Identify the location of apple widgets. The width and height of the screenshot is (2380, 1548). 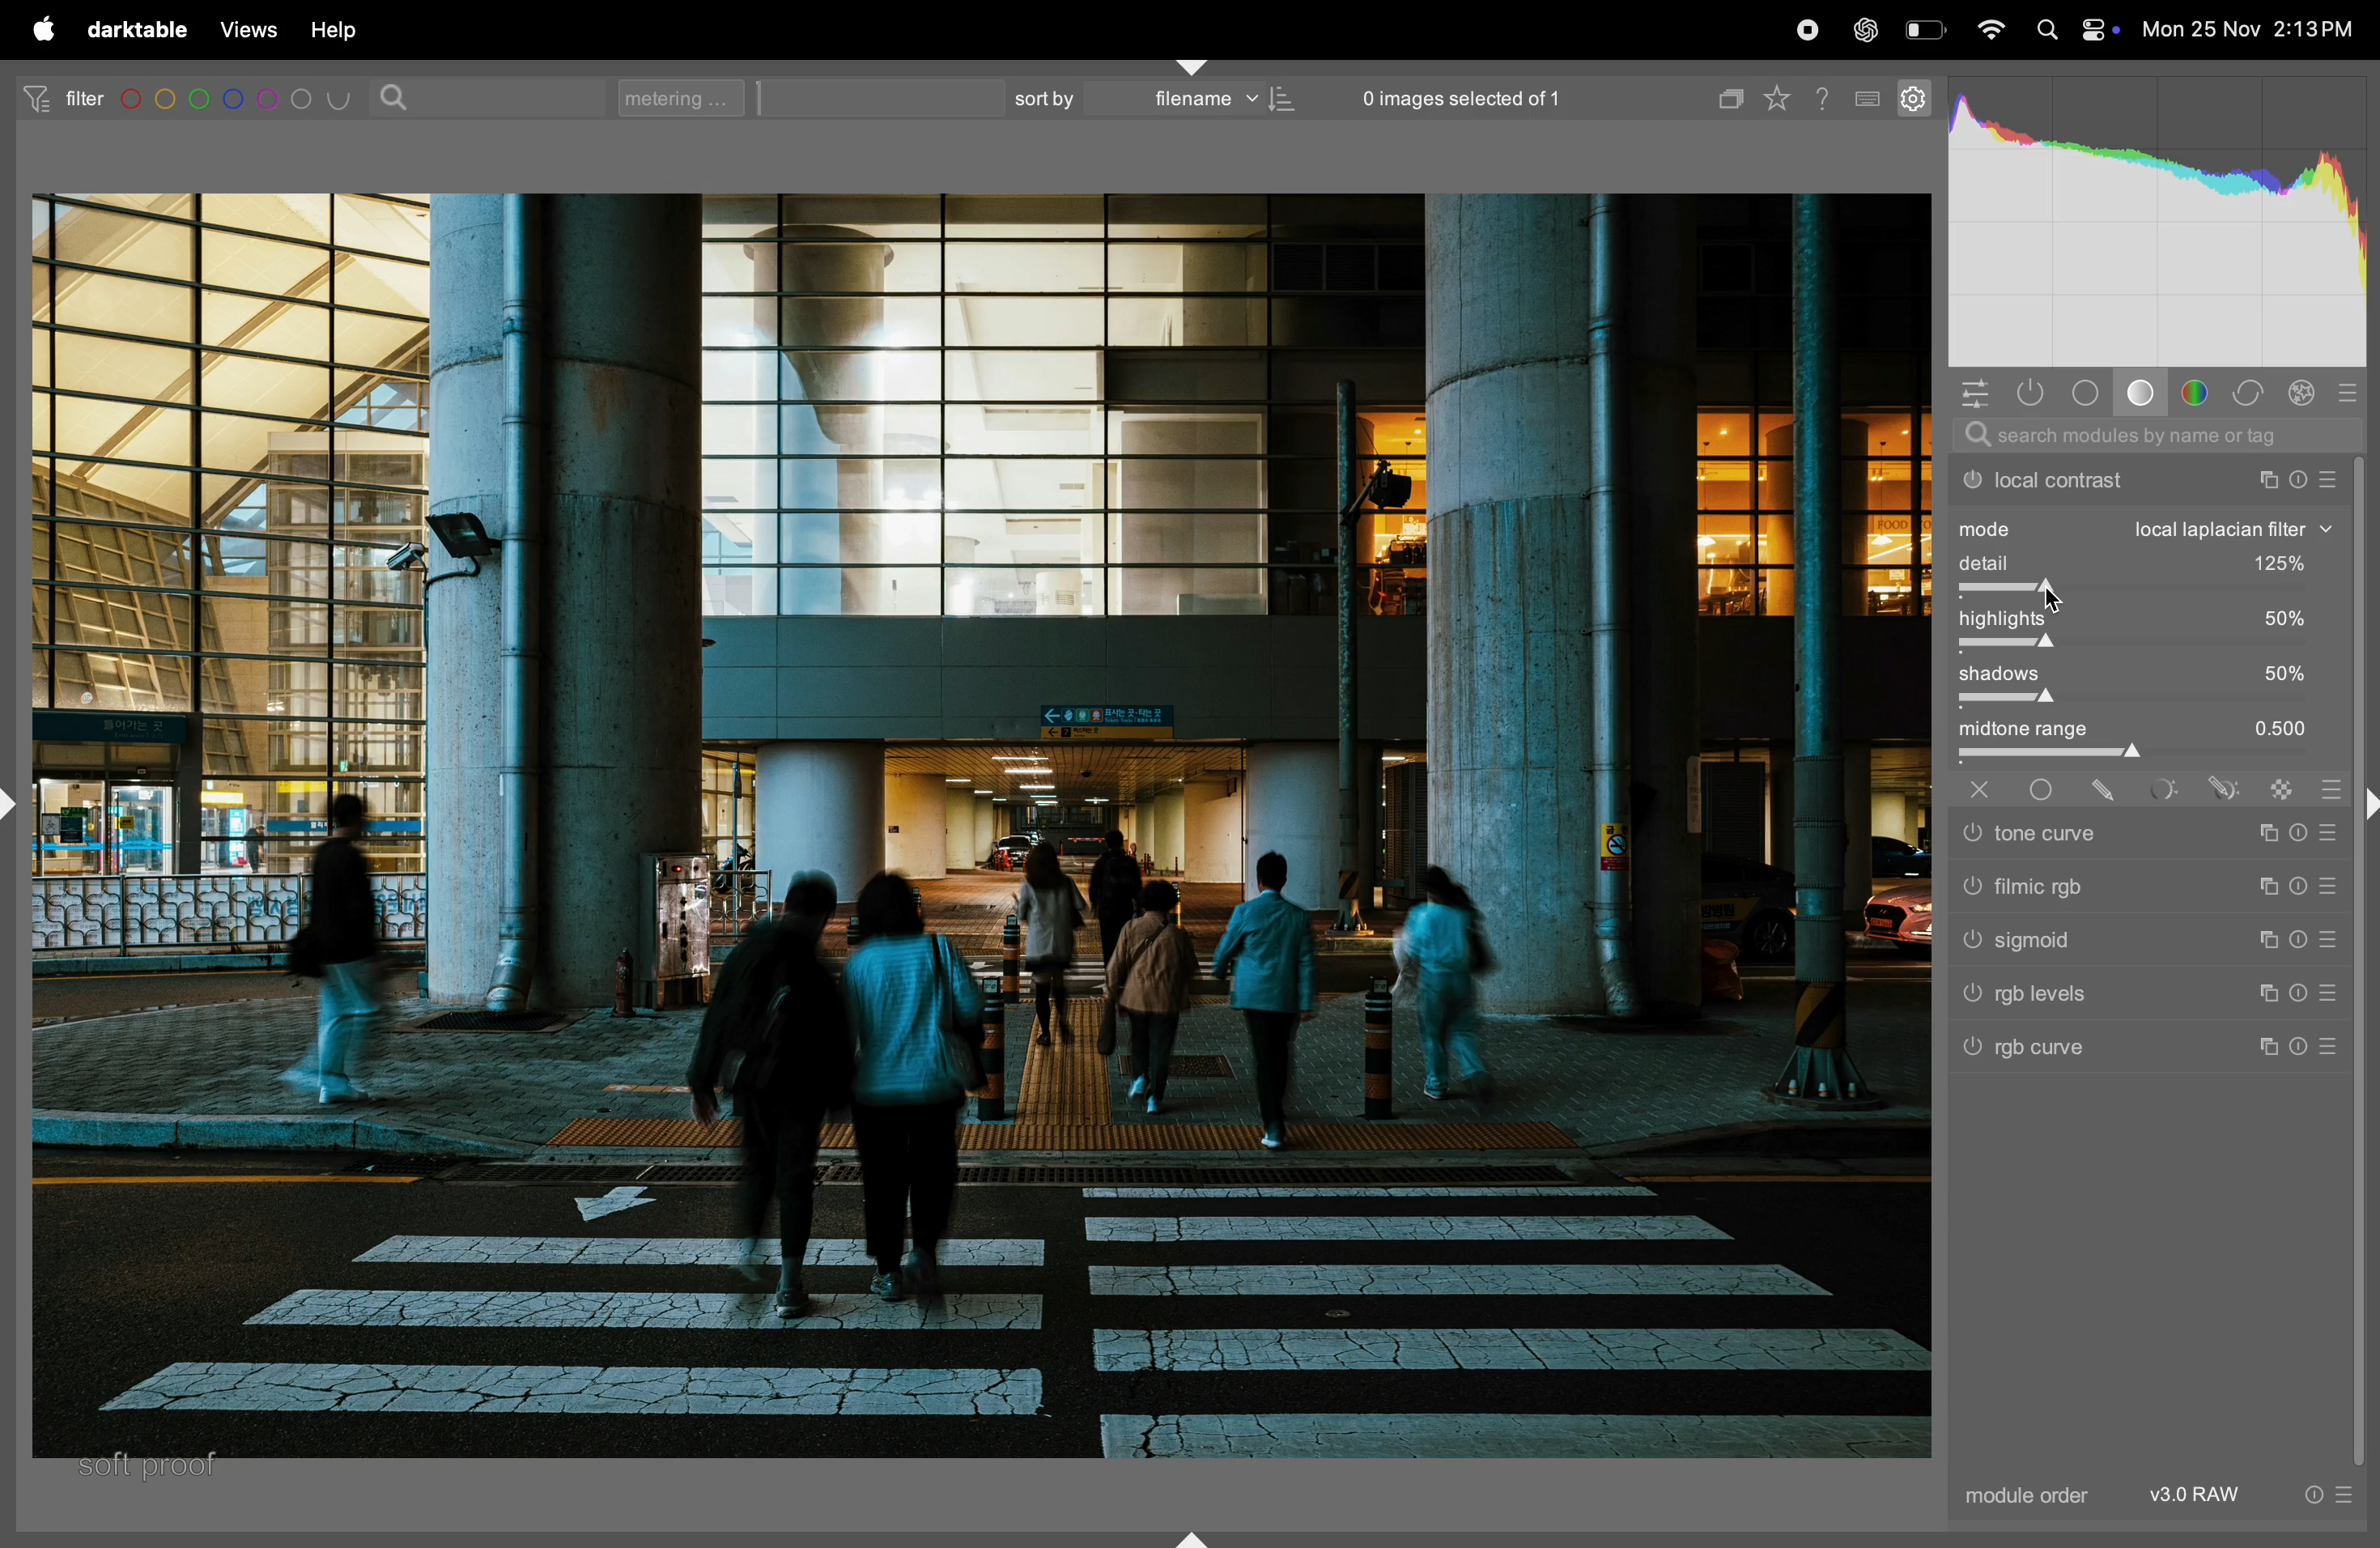
(2099, 29).